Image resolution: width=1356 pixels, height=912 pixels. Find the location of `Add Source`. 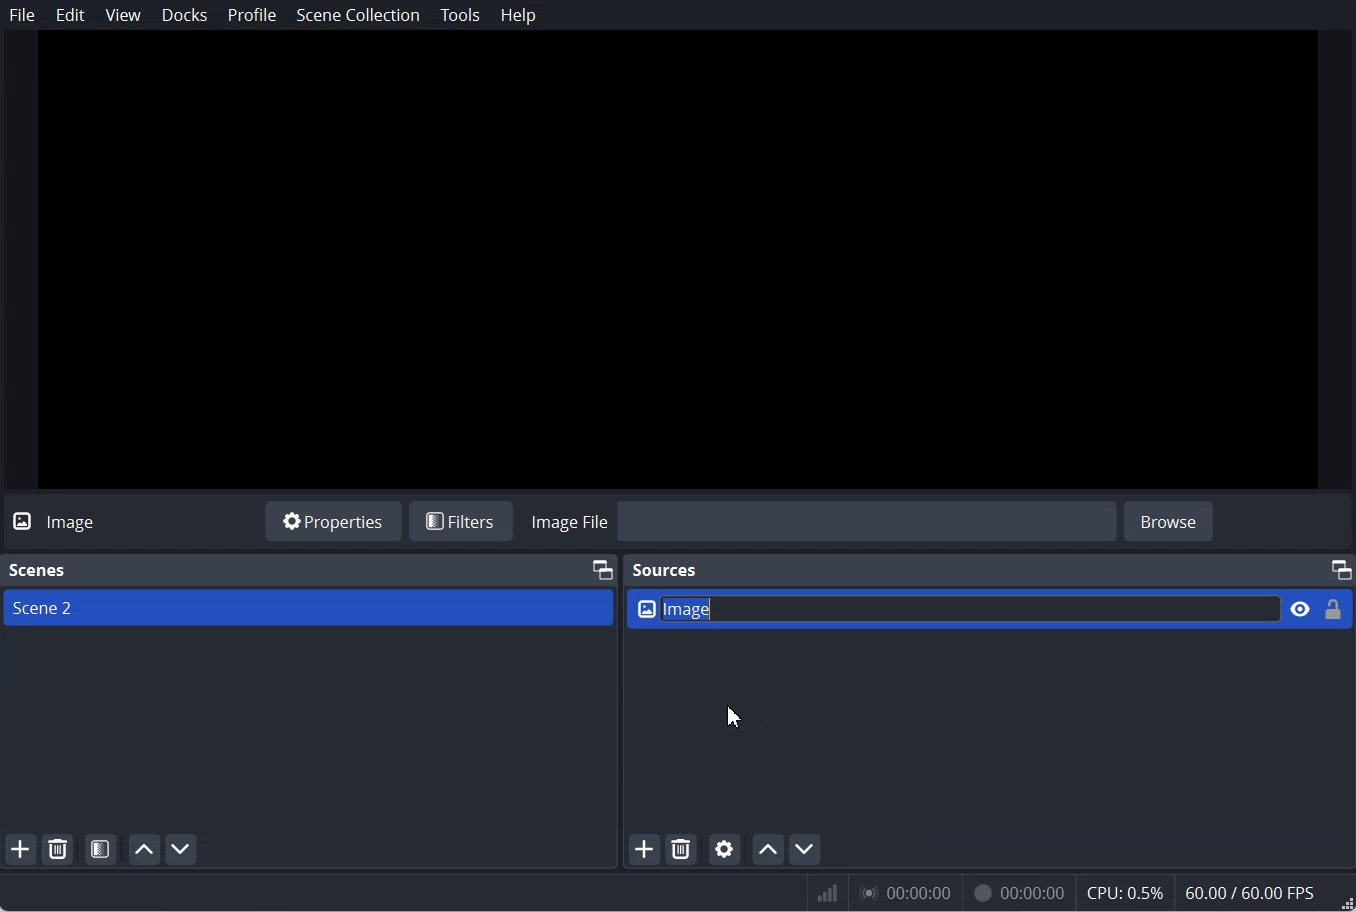

Add Source is located at coordinates (645, 848).